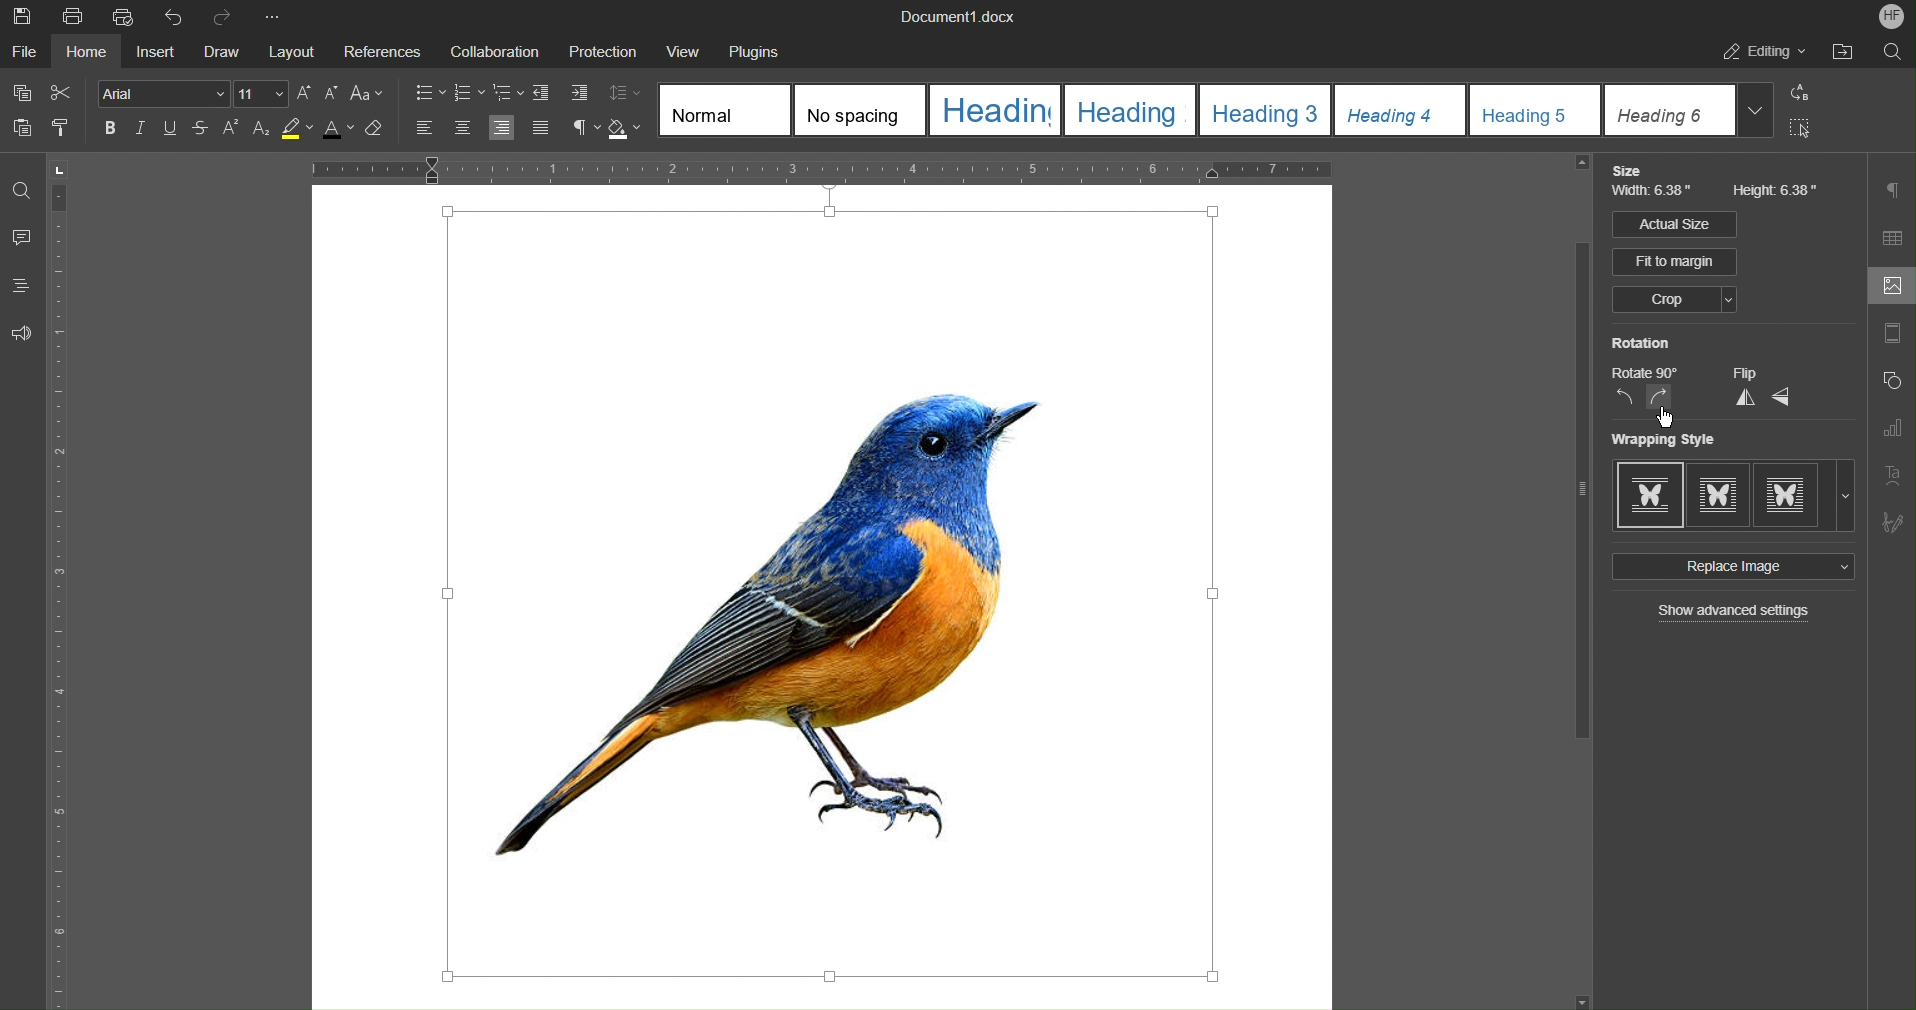 The height and width of the screenshot is (1010, 1916). Describe the element at coordinates (1674, 300) in the screenshot. I see `Crop` at that location.